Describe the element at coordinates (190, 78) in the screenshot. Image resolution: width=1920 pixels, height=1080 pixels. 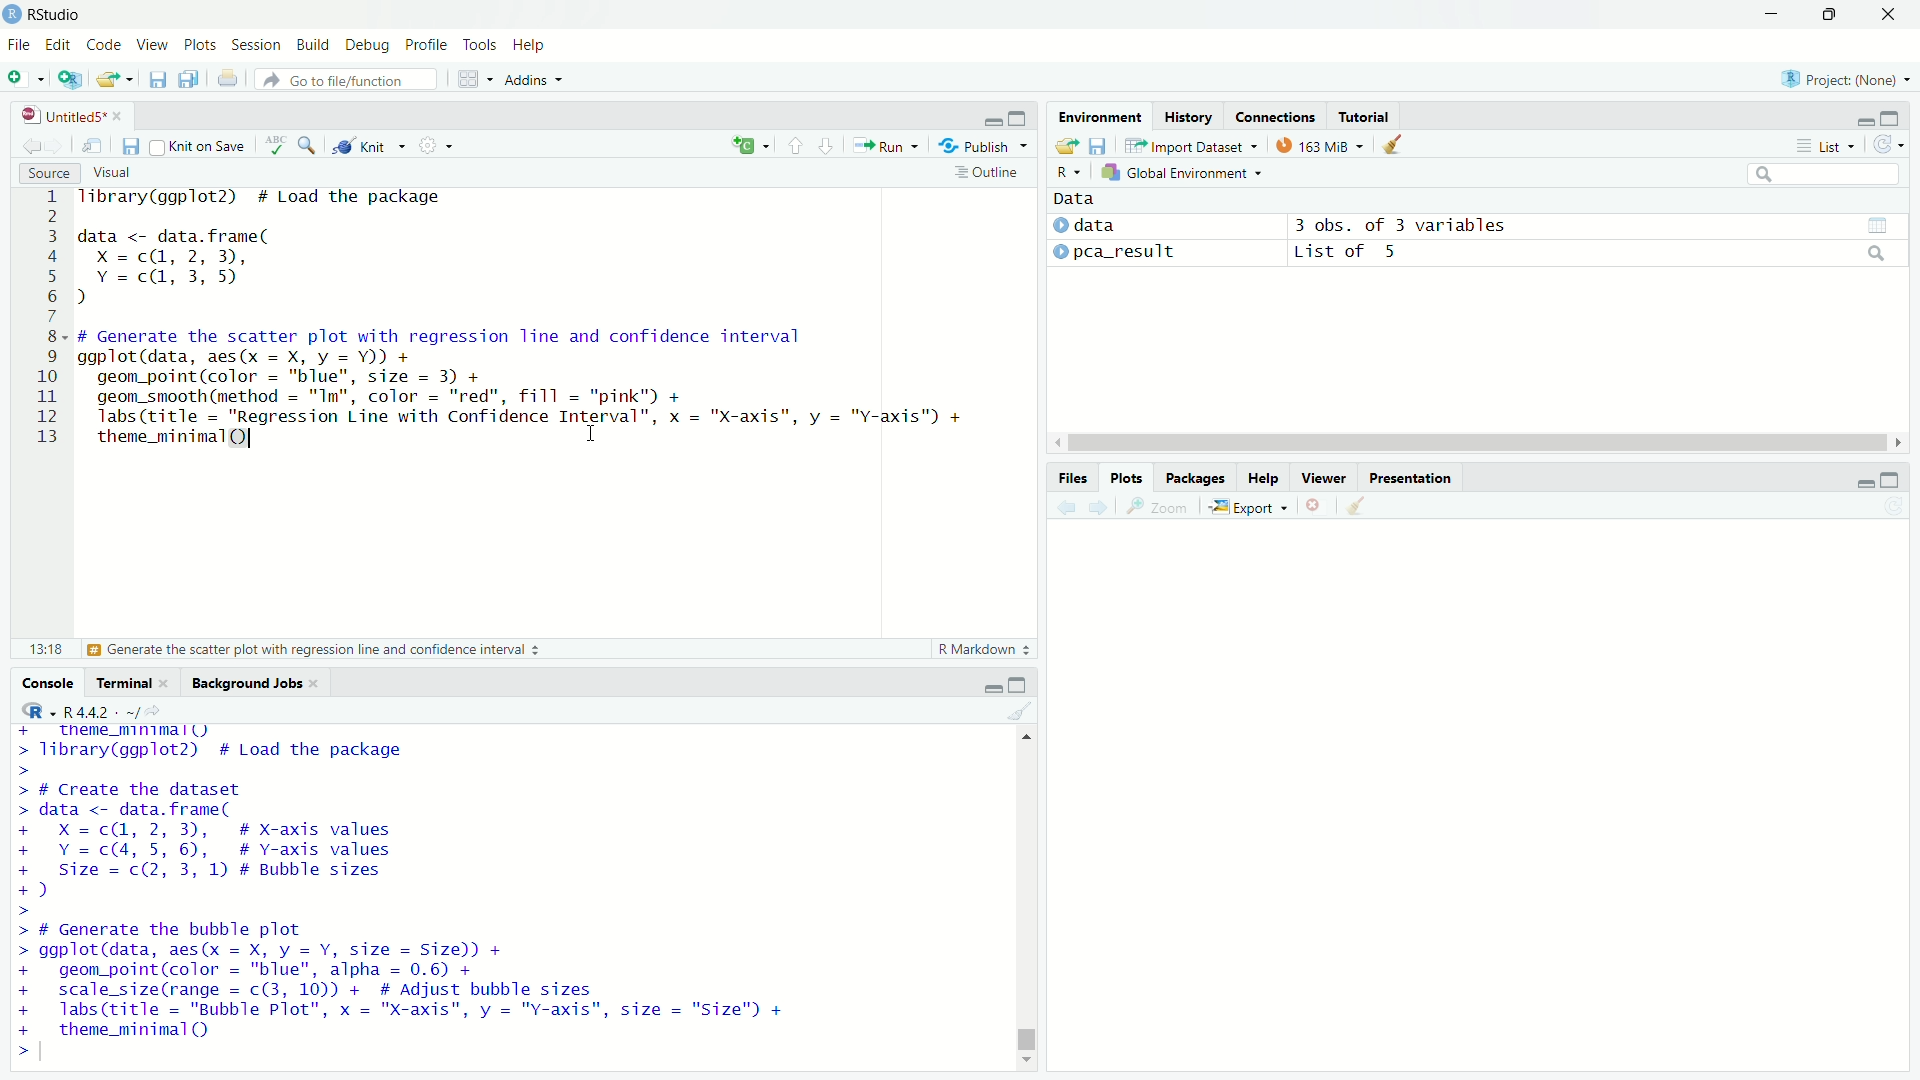
I see `Save all open documents` at that location.